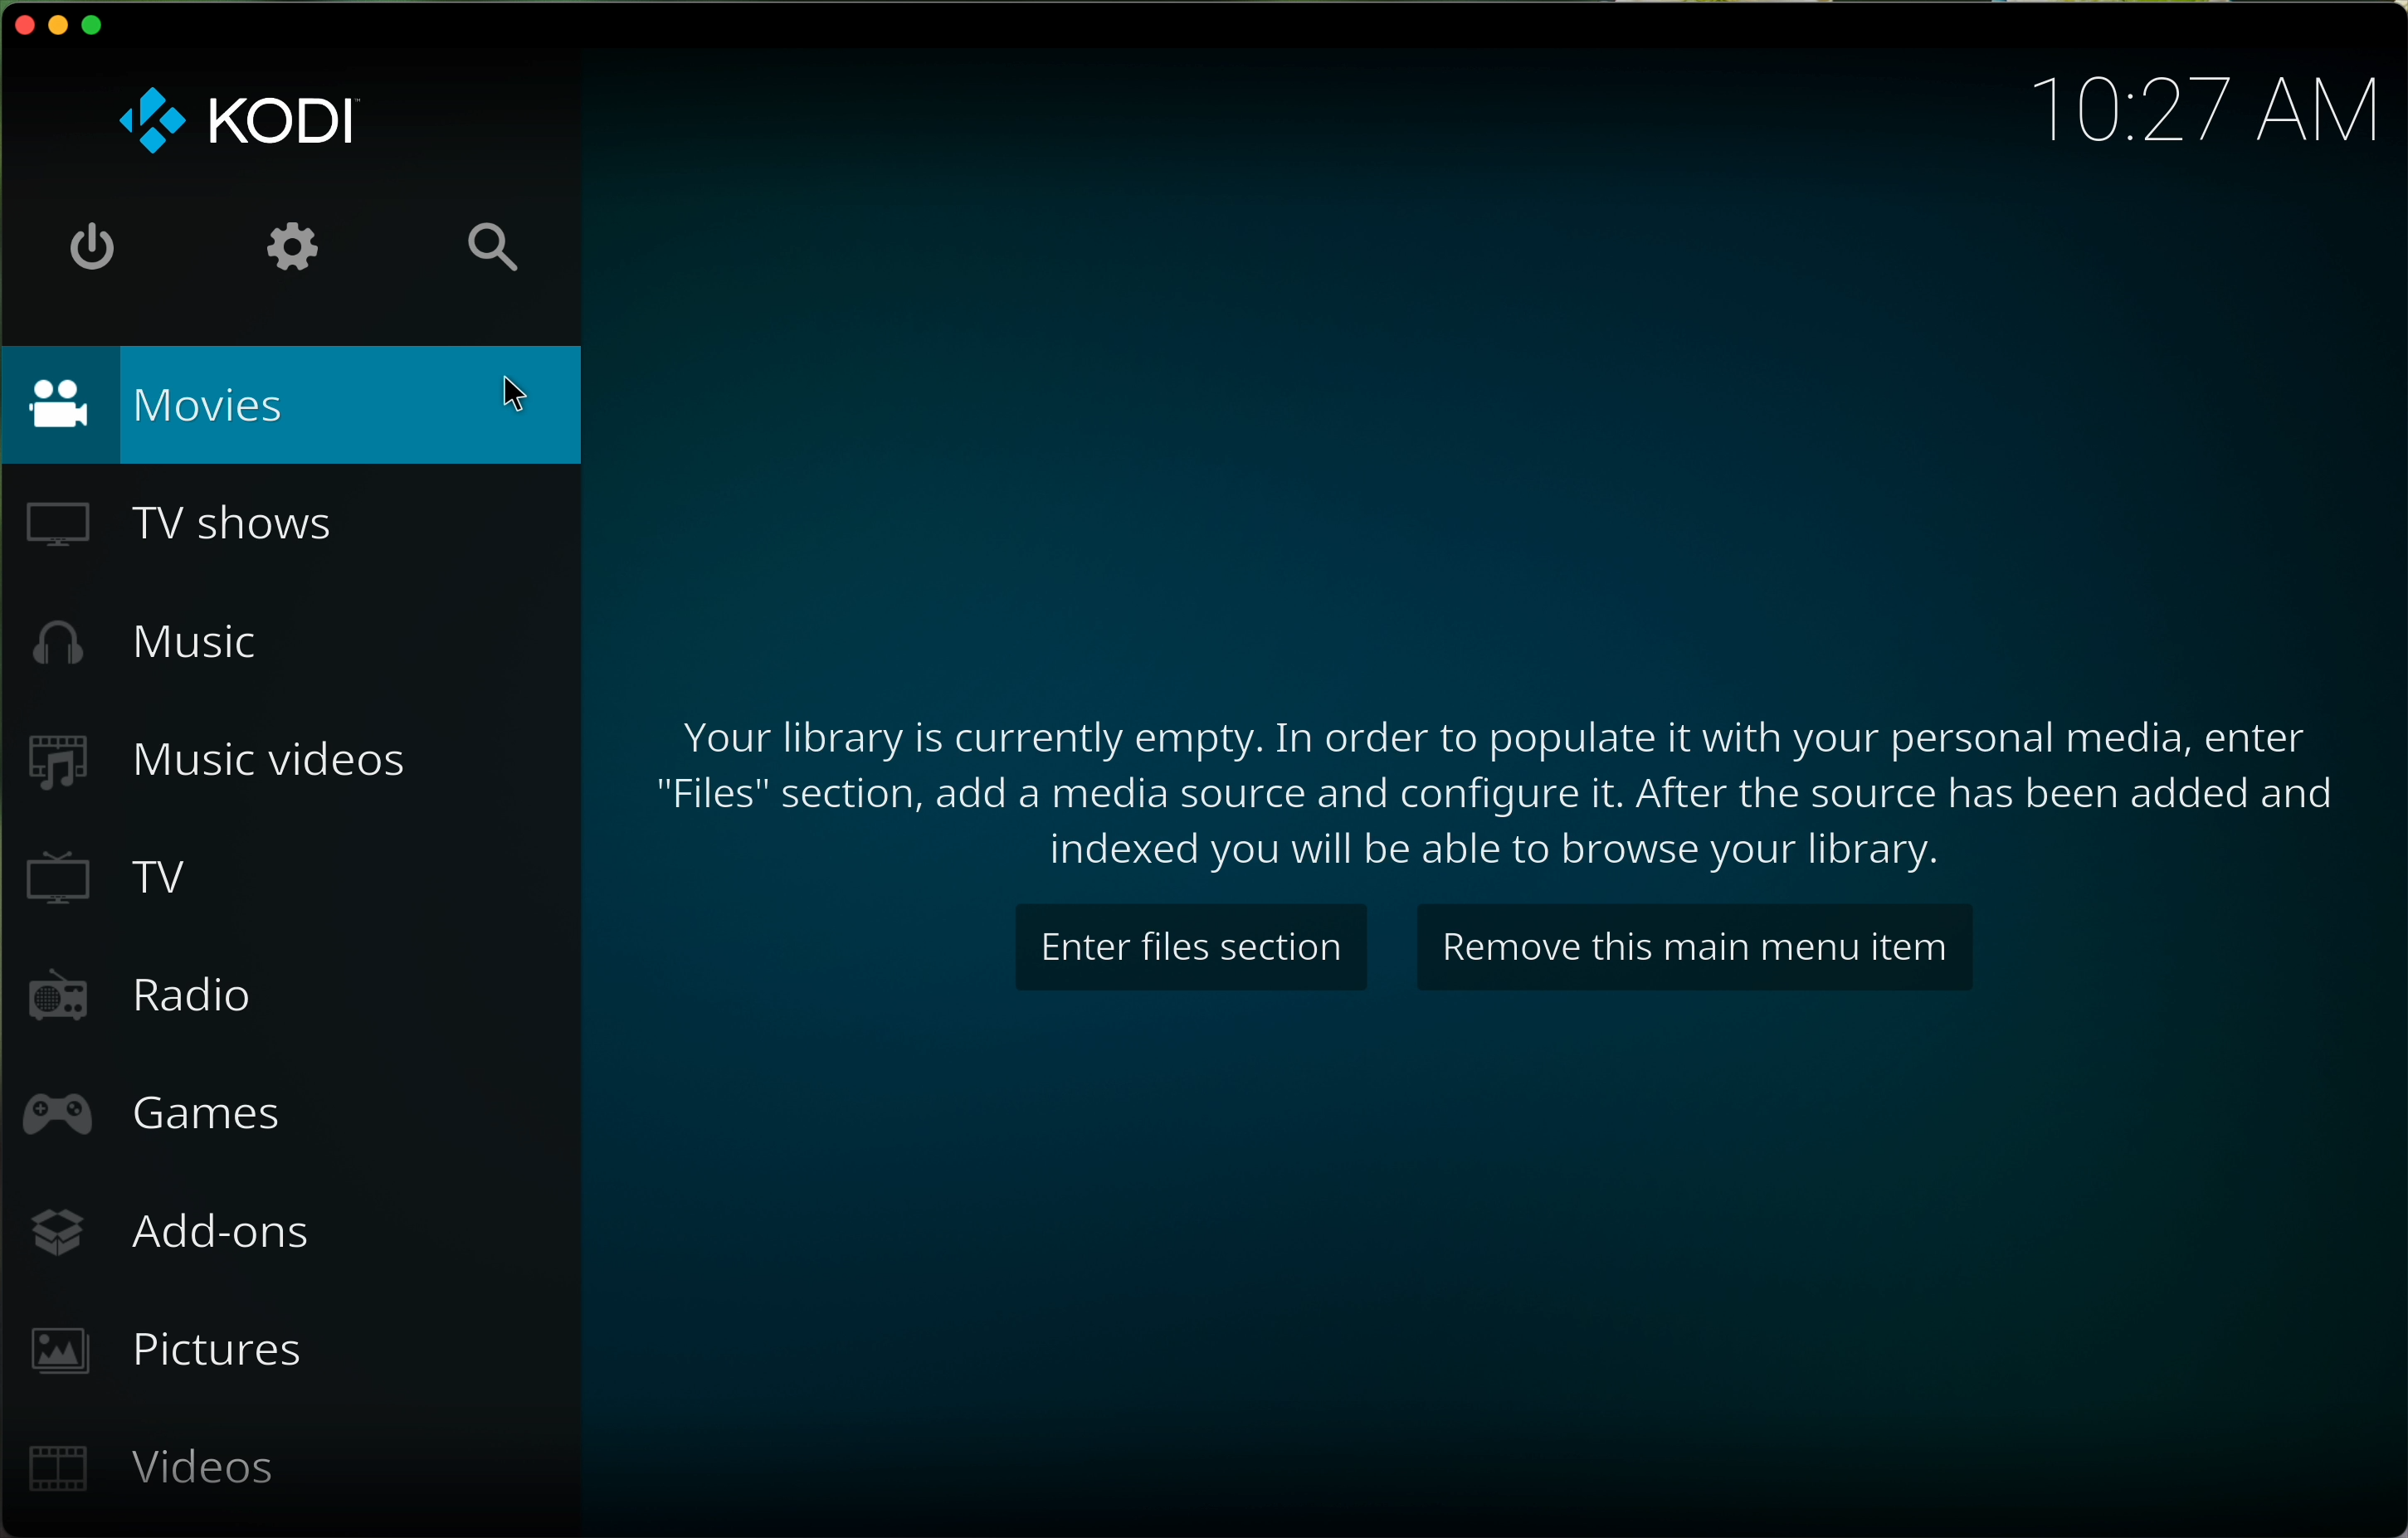 The image size is (2408, 1538). I want to click on pictures button, so click(168, 1346).